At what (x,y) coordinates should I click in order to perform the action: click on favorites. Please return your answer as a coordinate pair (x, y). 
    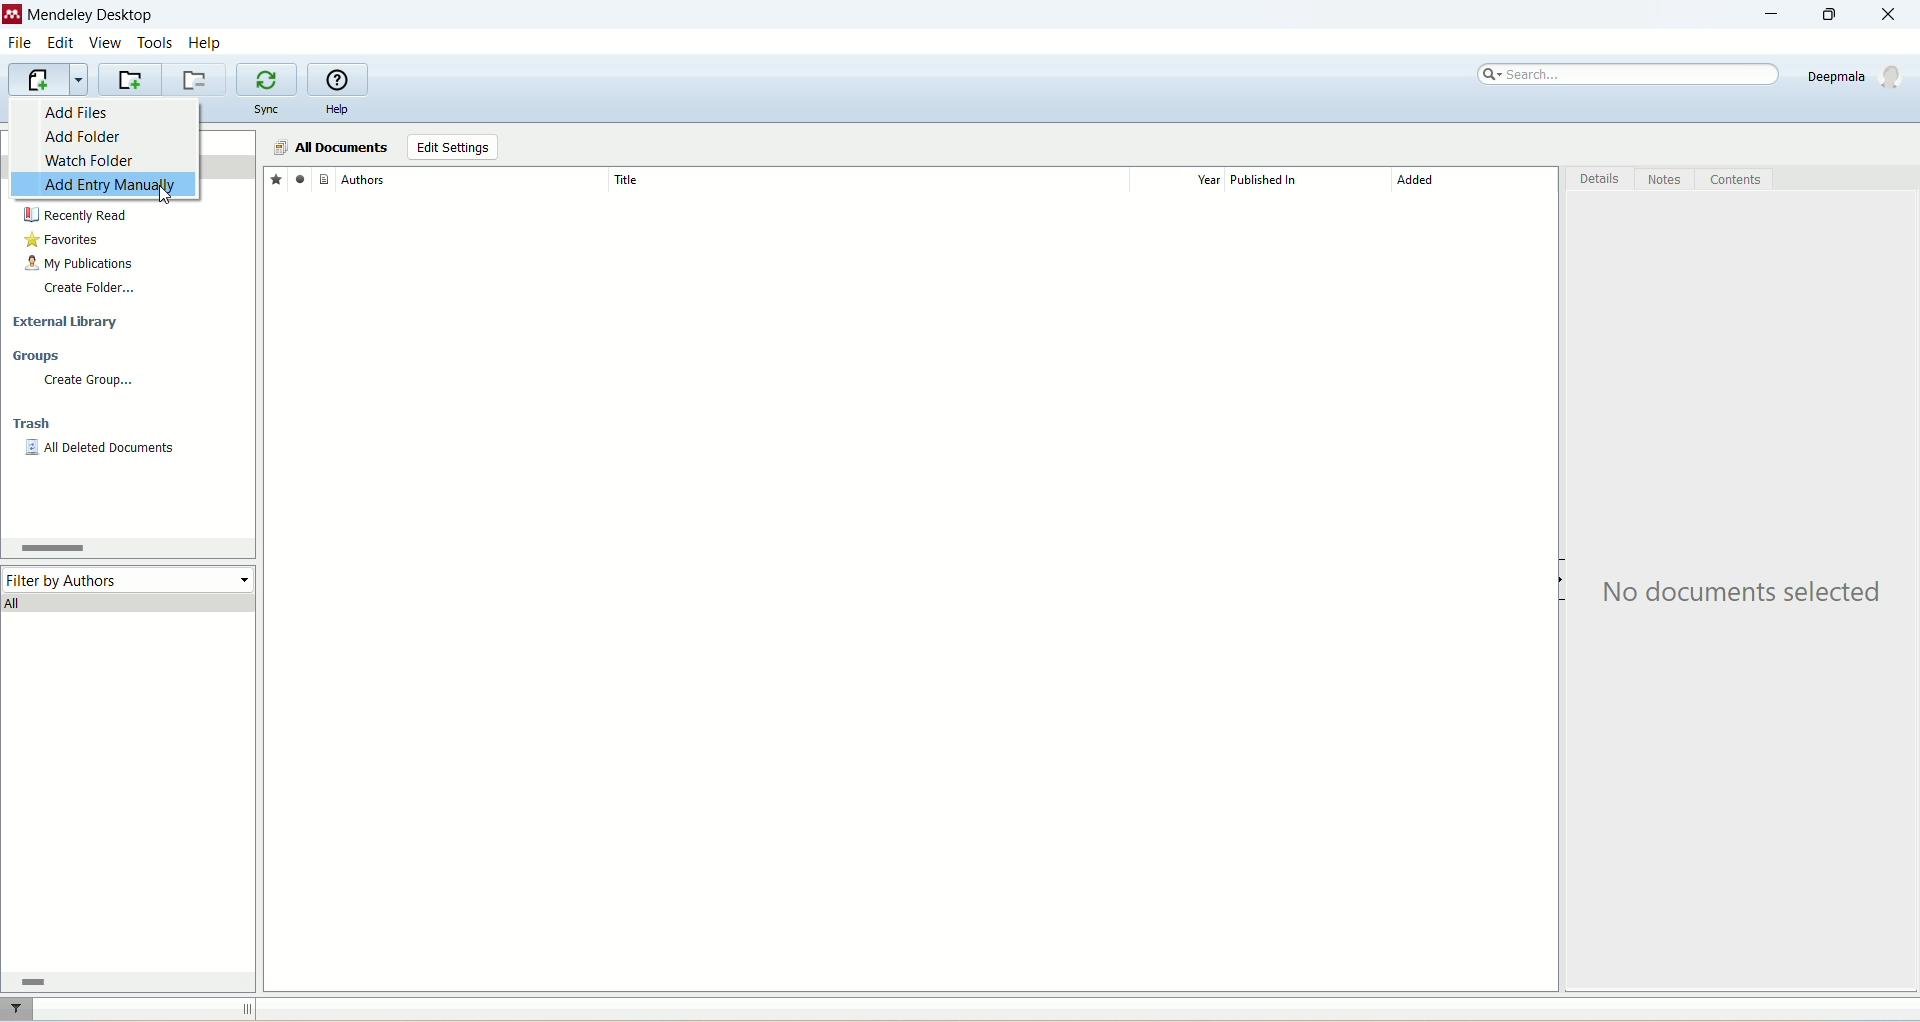
    Looking at the image, I should click on (275, 178).